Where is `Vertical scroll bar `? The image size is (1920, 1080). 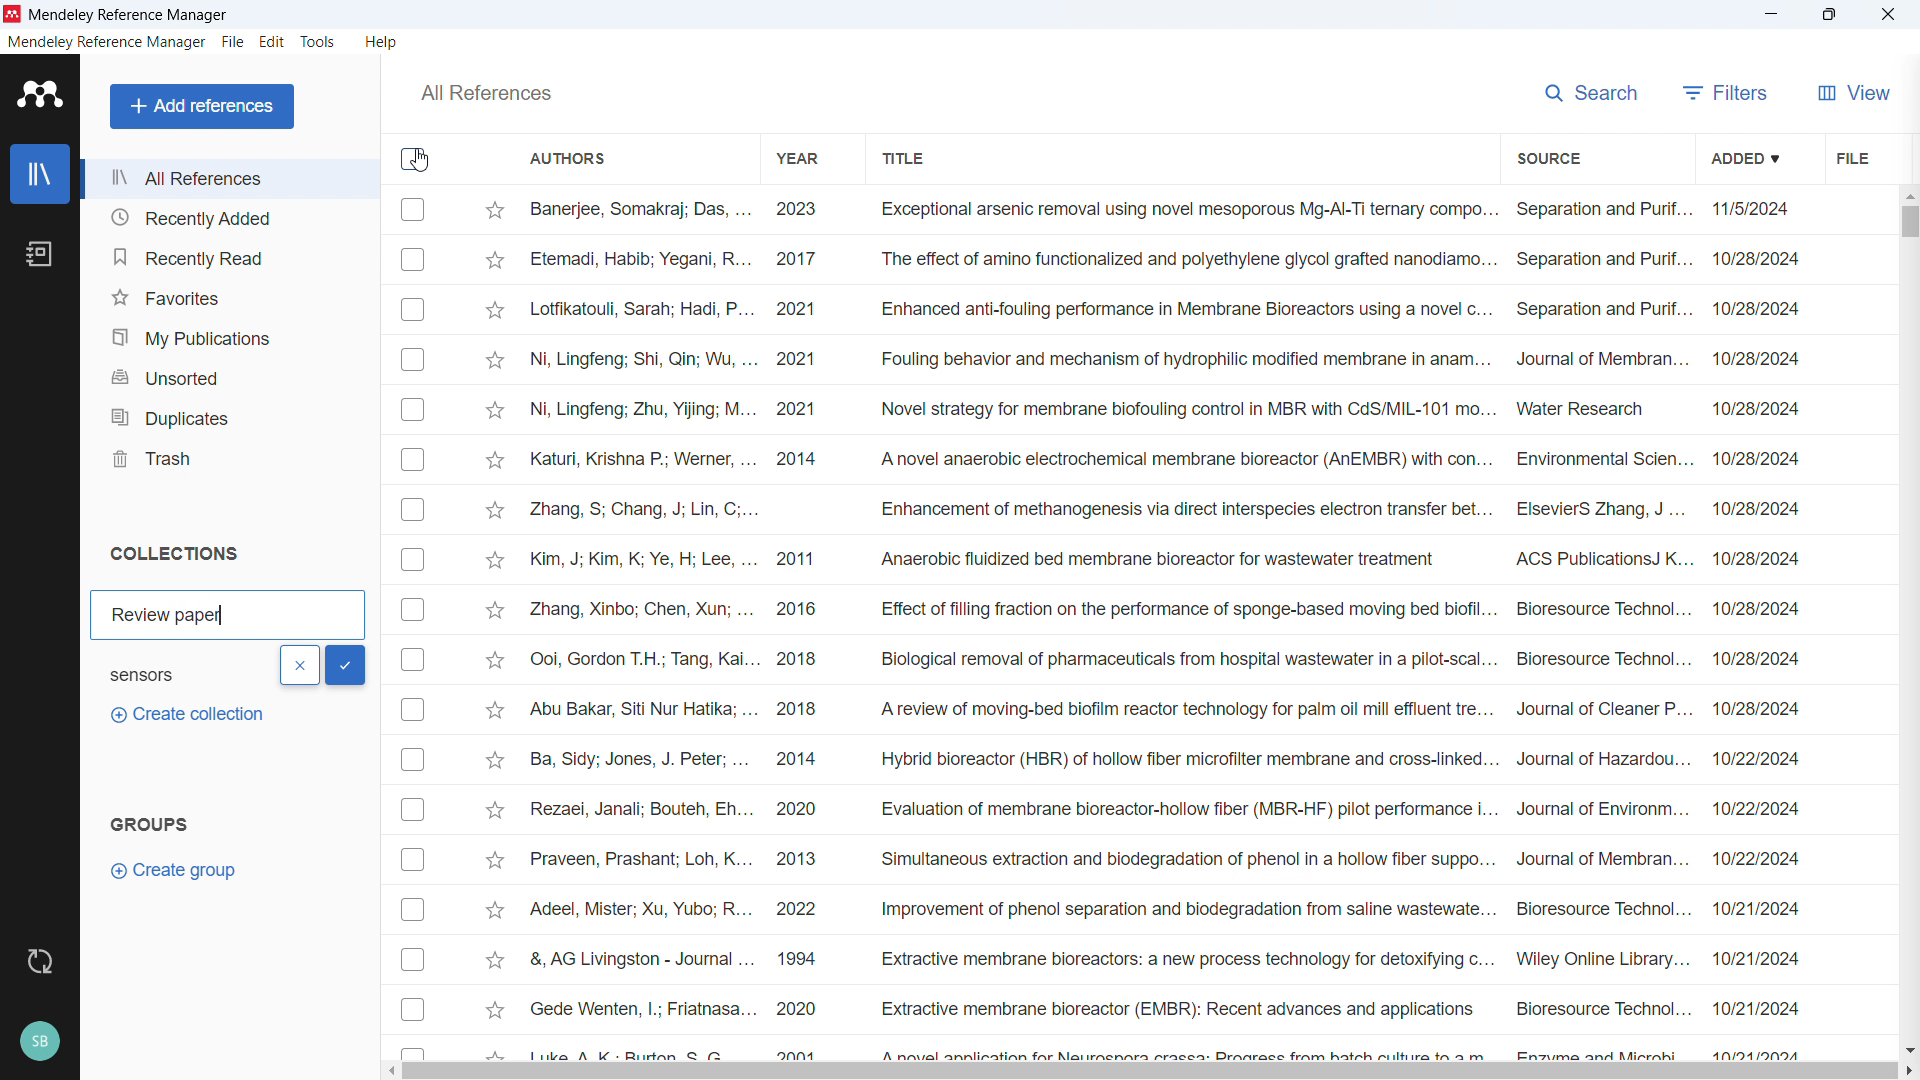 Vertical scroll bar  is located at coordinates (1906, 220).